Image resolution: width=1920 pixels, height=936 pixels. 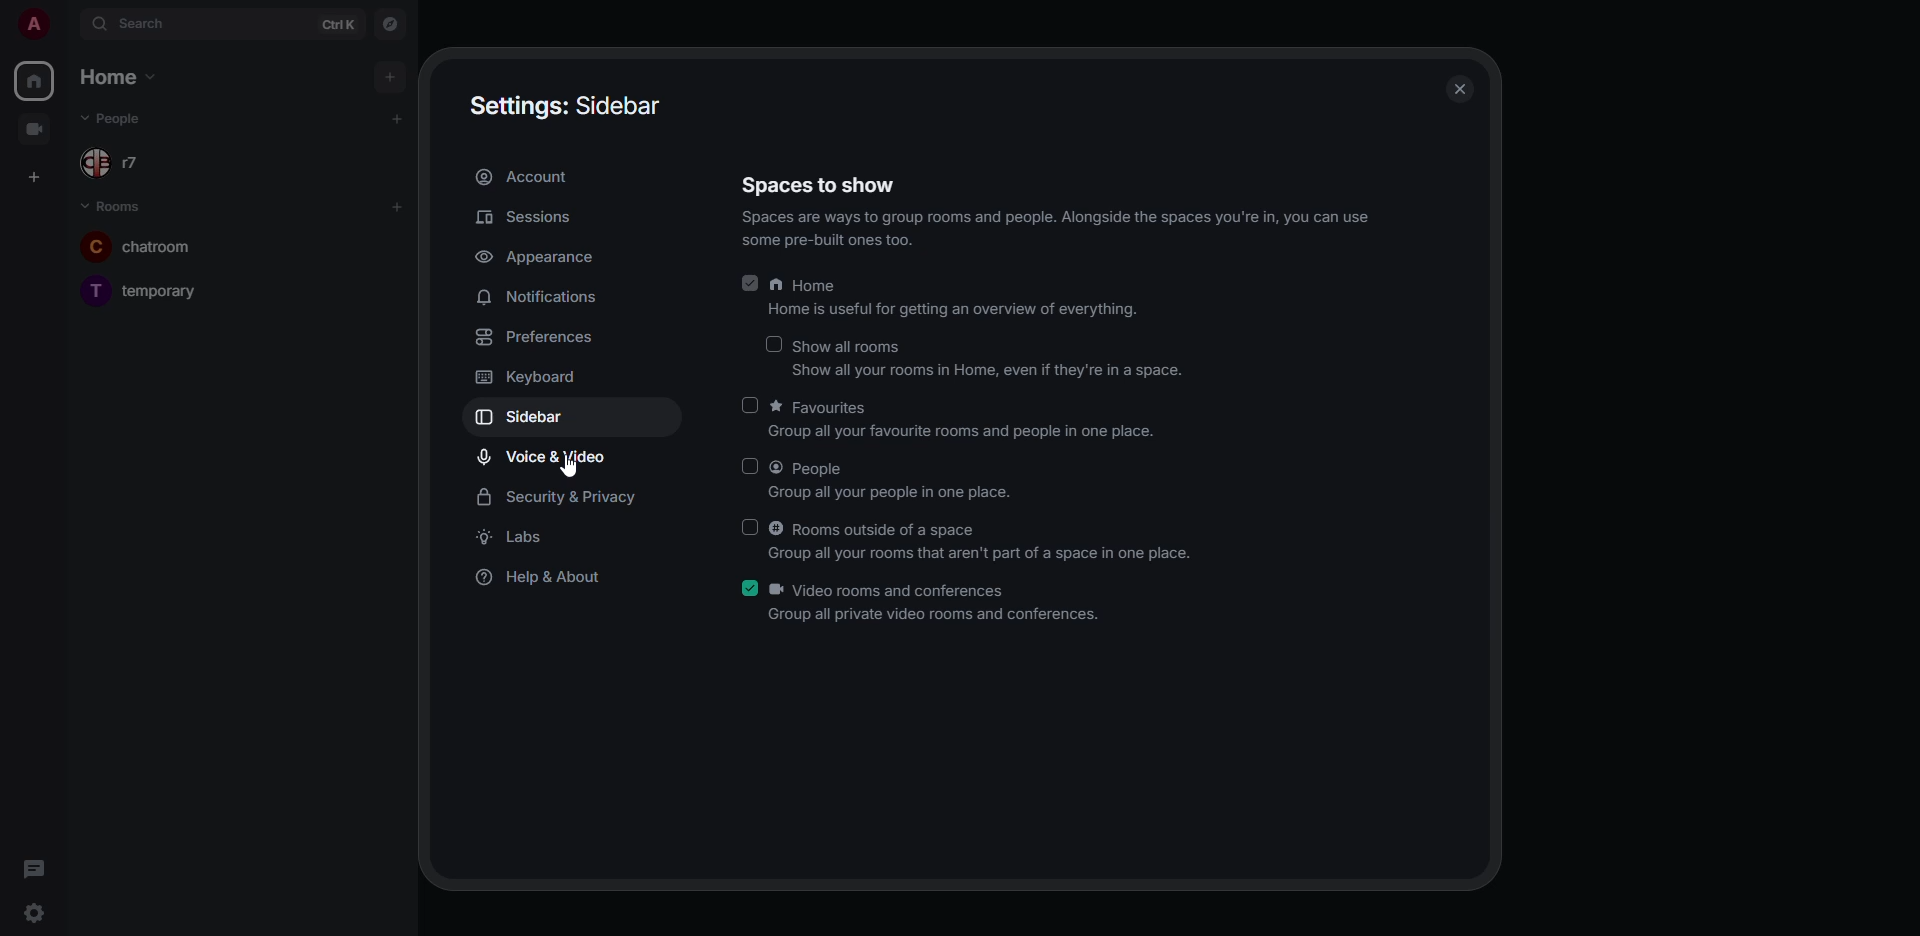 I want to click on settings sidebar, so click(x=561, y=104).